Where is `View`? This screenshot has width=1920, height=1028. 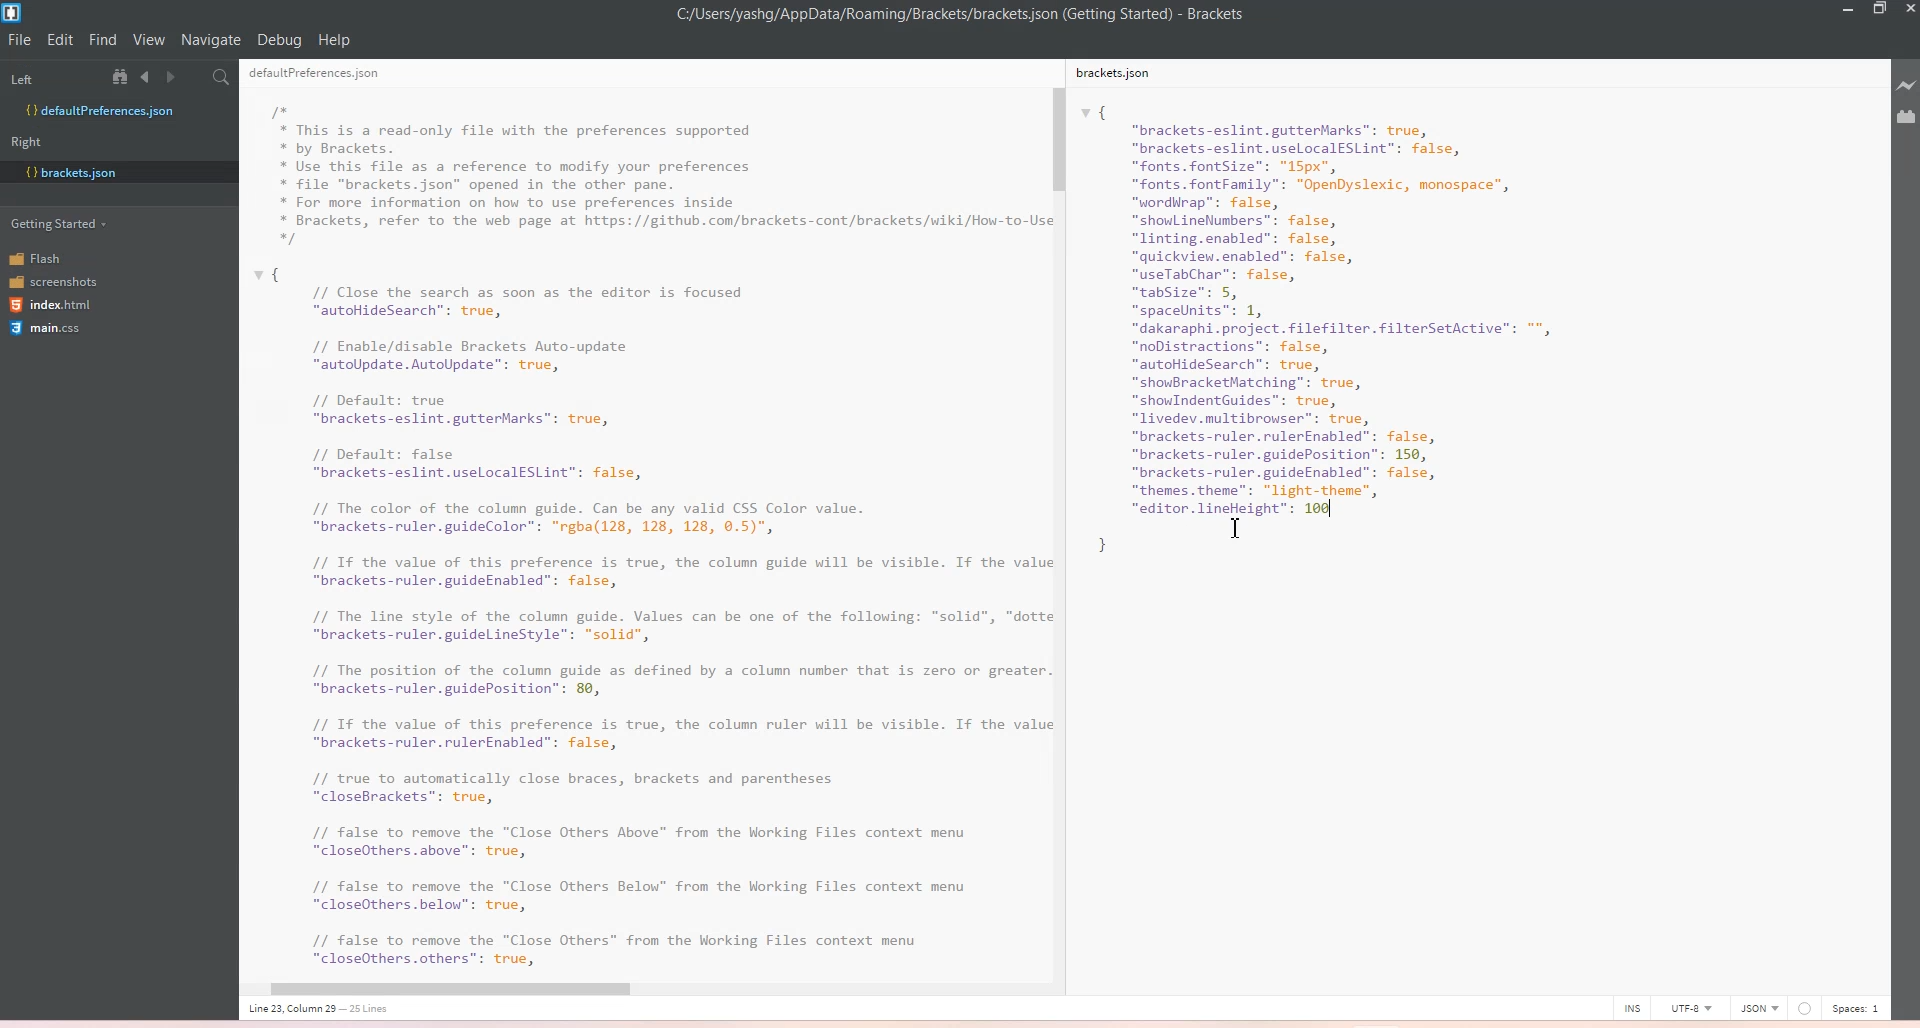 View is located at coordinates (149, 40).